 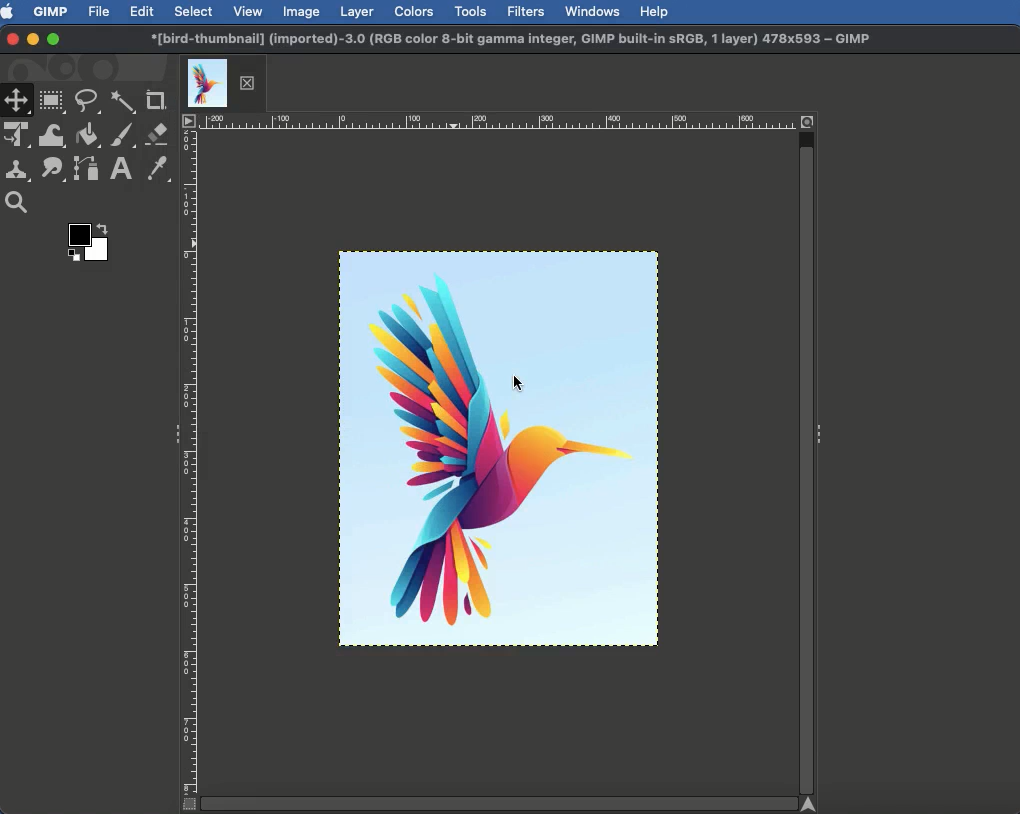 What do you see at coordinates (17, 101) in the screenshot?
I see `Move tool` at bounding box center [17, 101].